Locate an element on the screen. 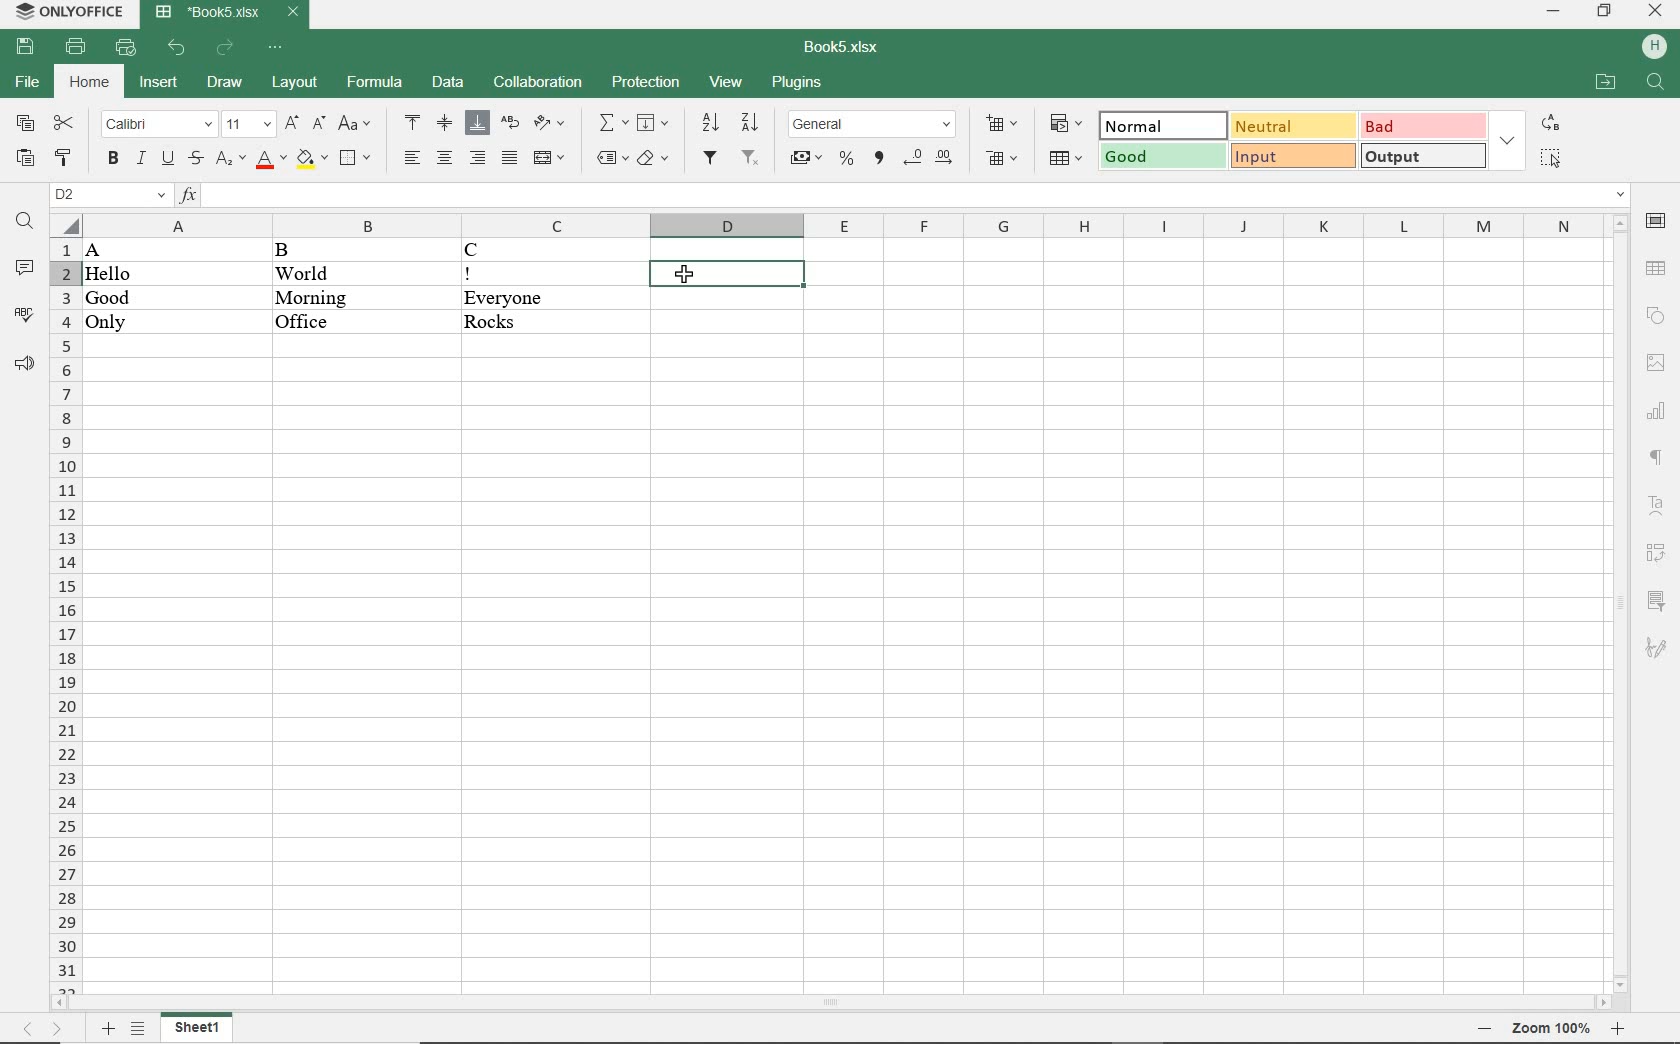 This screenshot has width=1680, height=1044. RESTORE DOWN is located at coordinates (1605, 13).